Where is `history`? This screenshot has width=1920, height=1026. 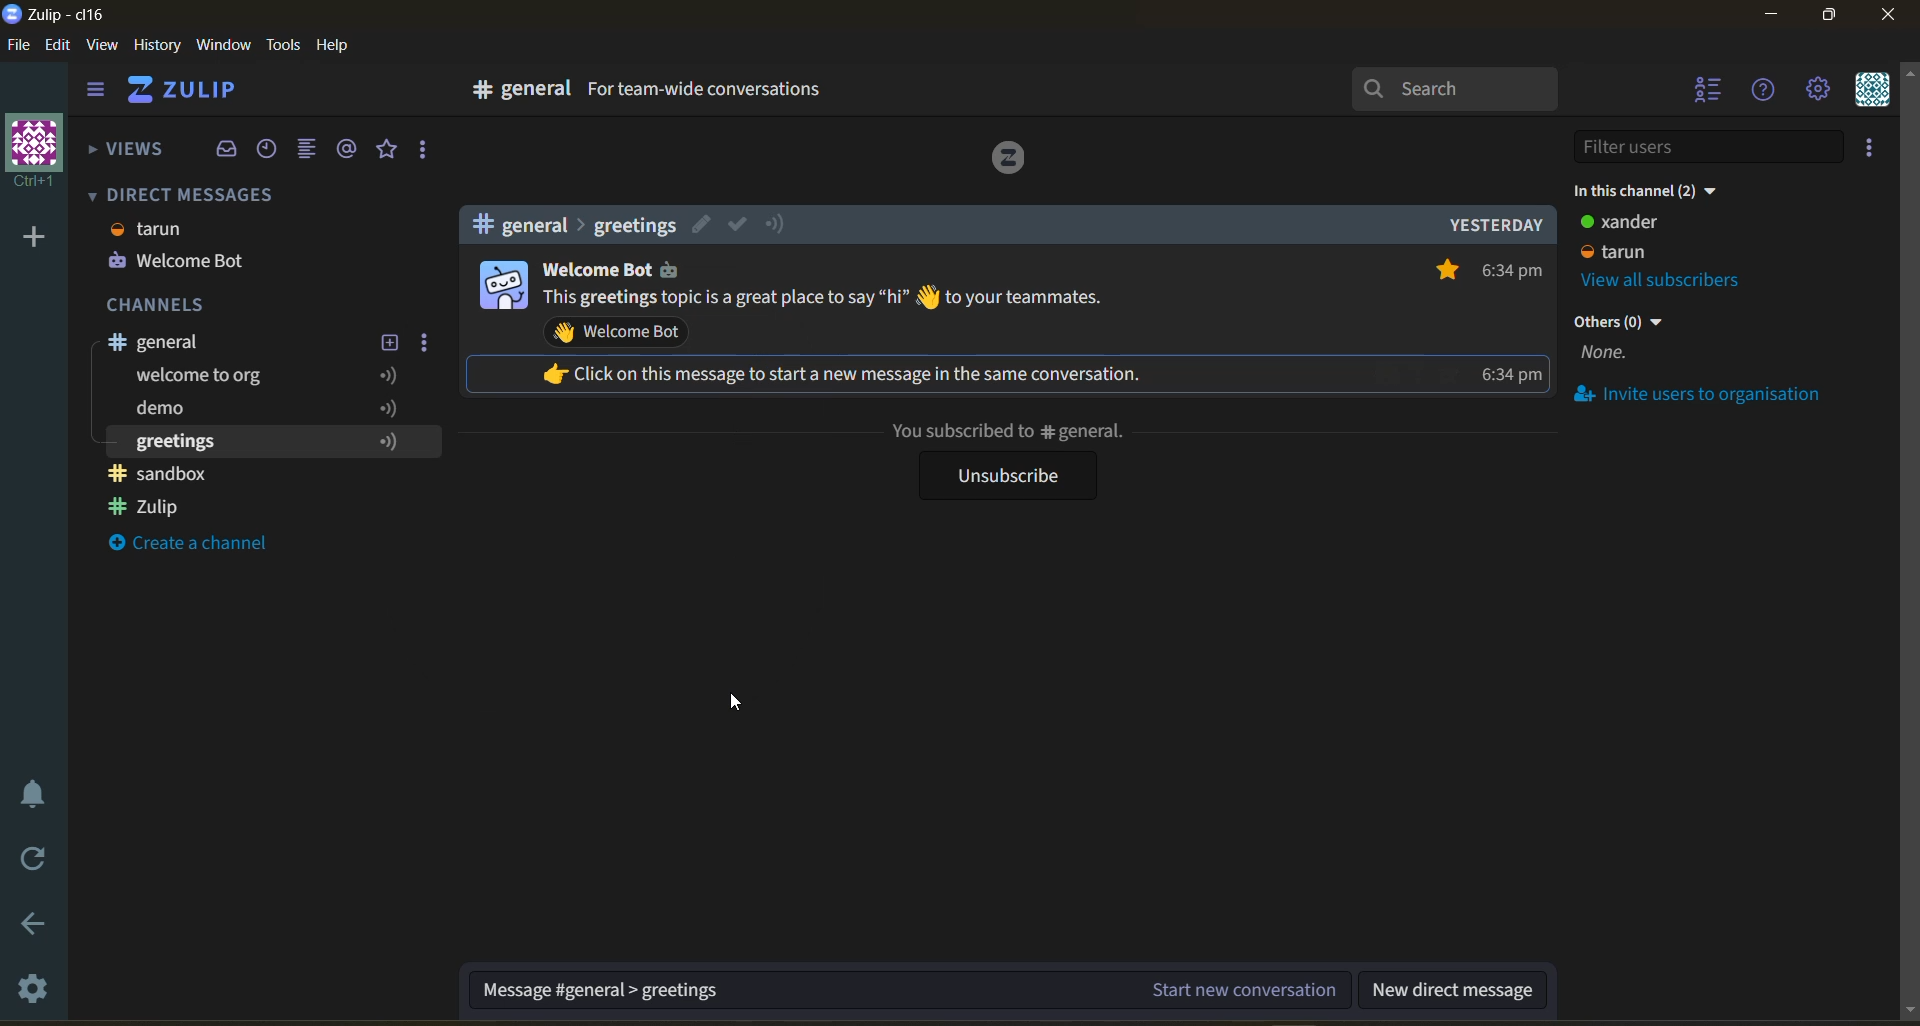
history is located at coordinates (159, 48).